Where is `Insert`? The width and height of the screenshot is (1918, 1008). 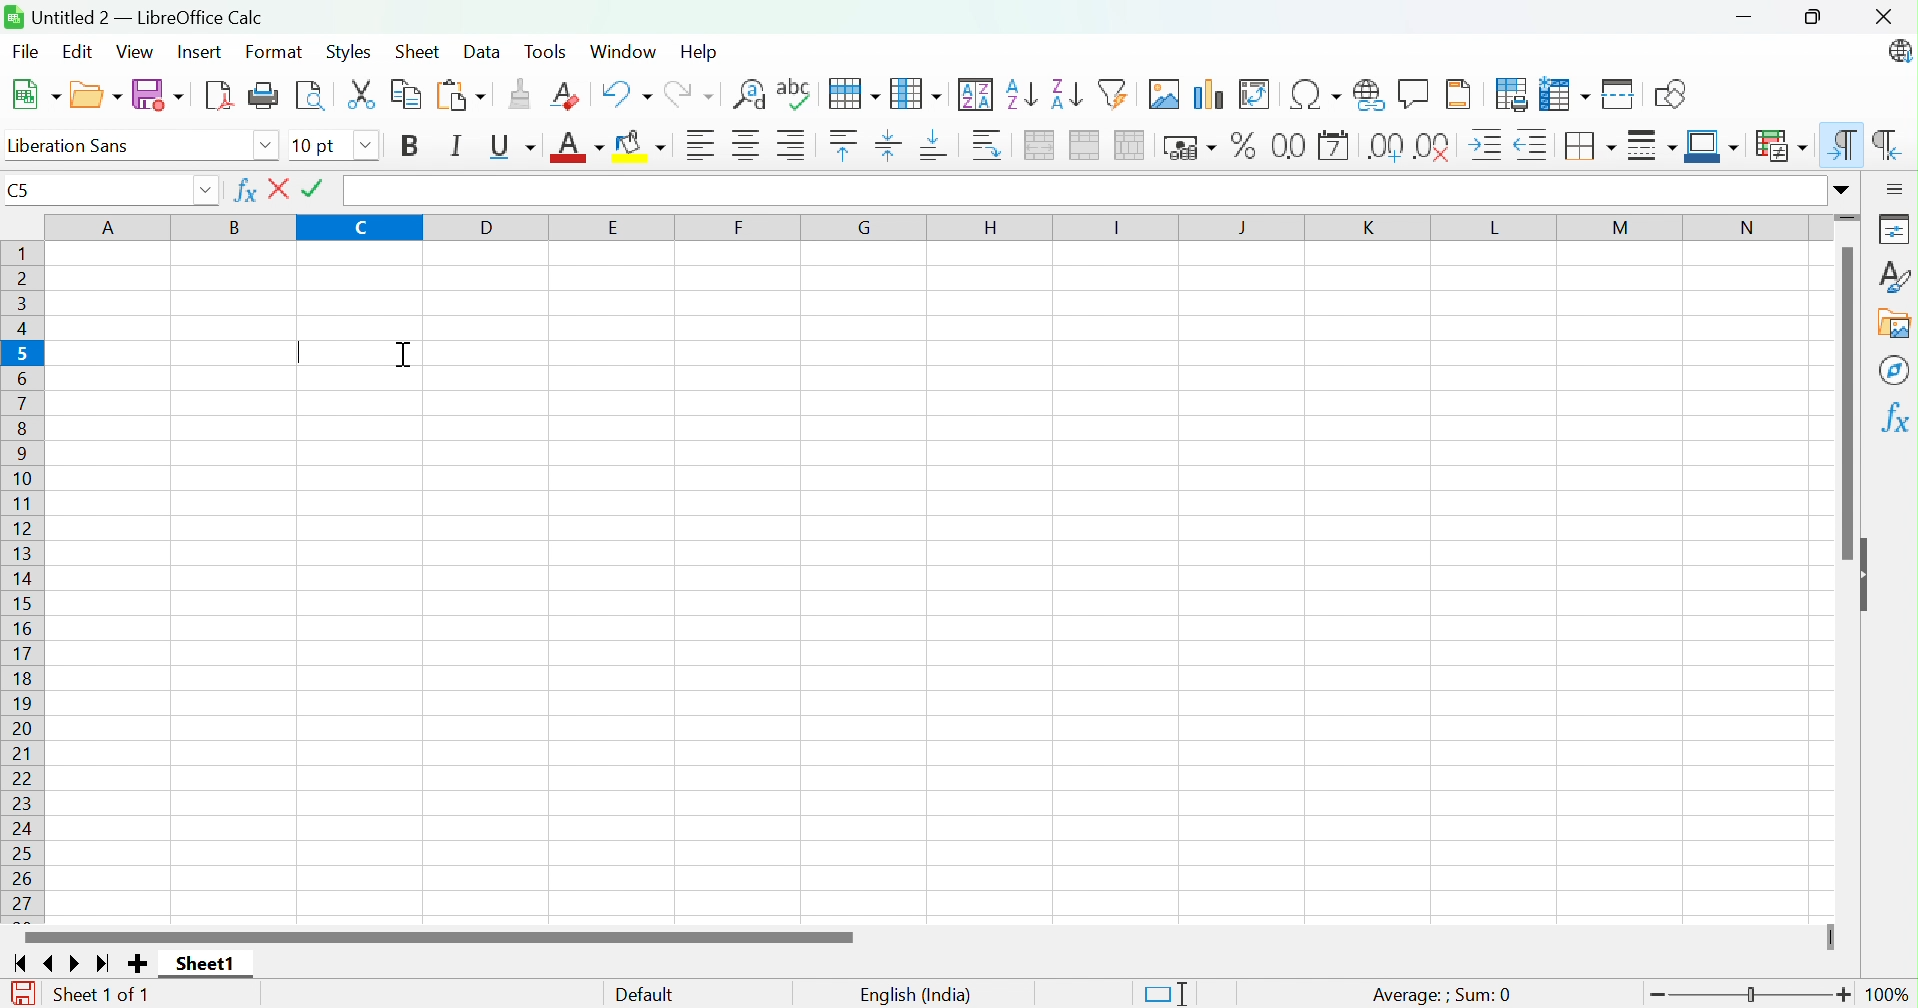 Insert is located at coordinates (199, 51).